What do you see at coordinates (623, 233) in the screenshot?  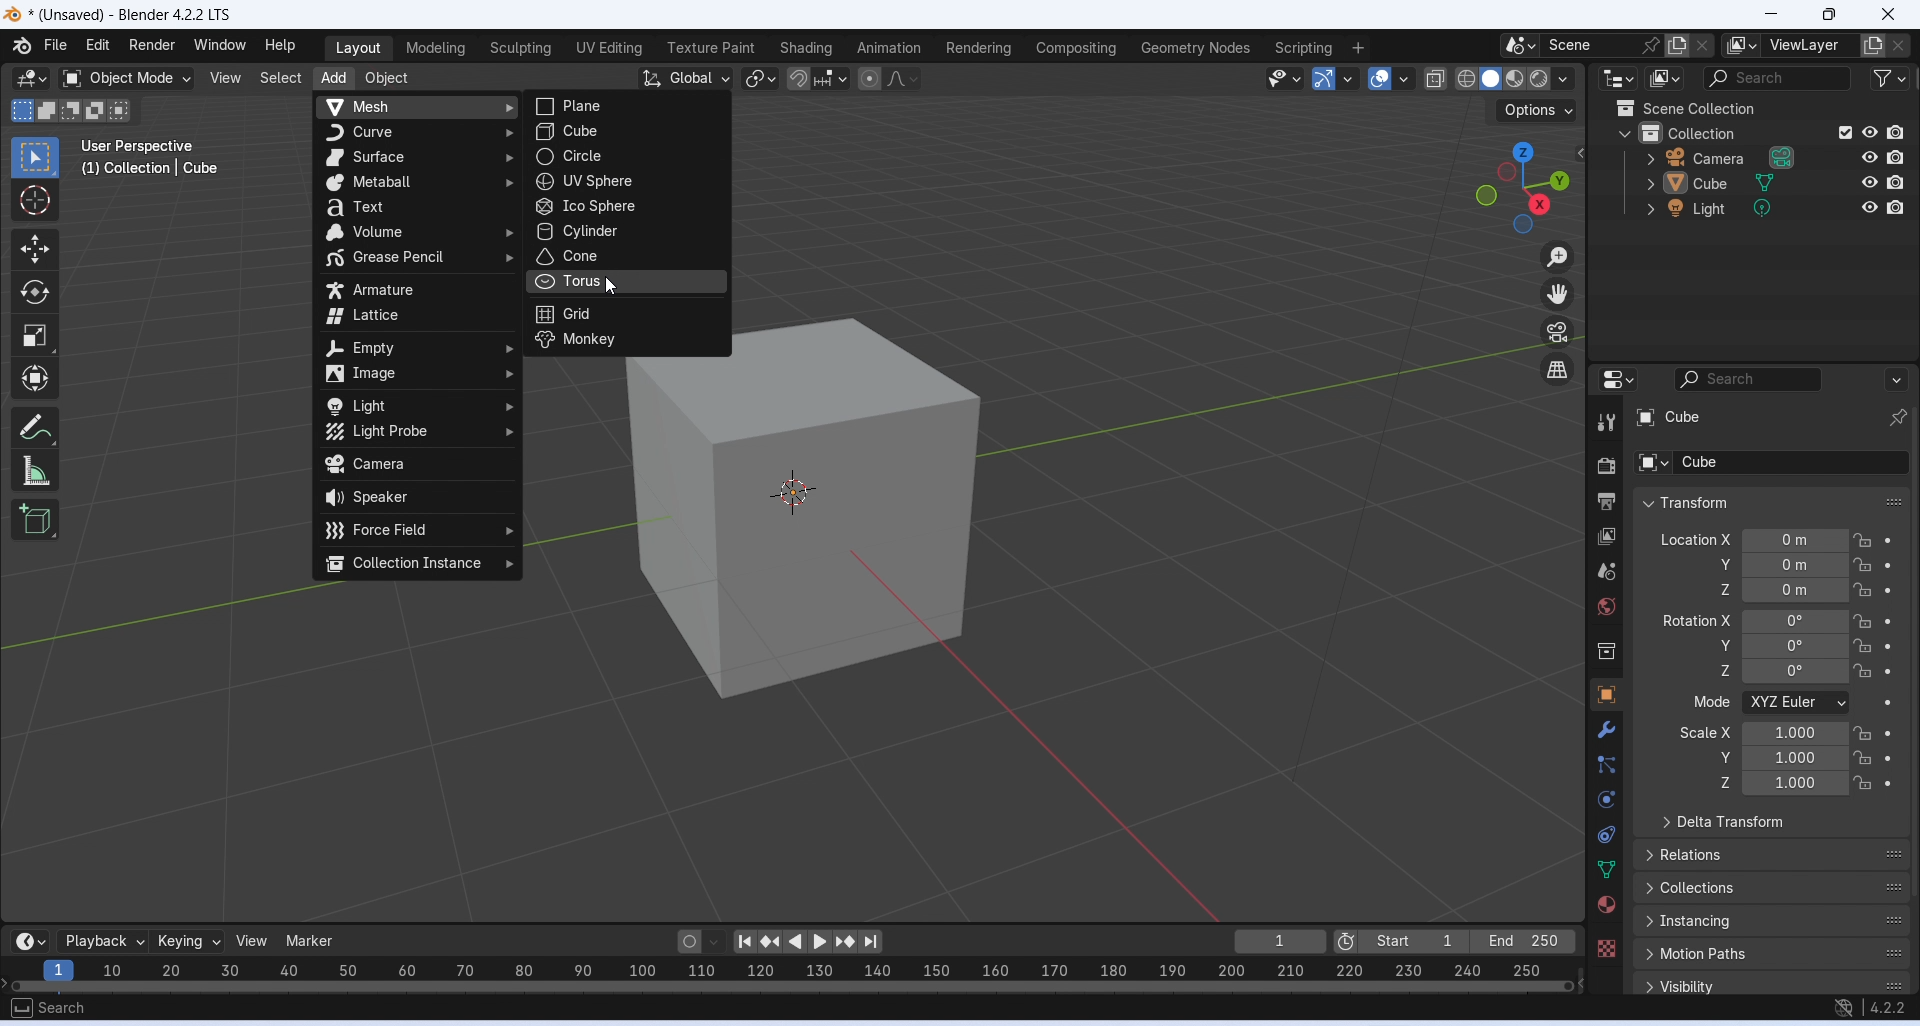 I see `cylinder` at bounding box center [623, 233].